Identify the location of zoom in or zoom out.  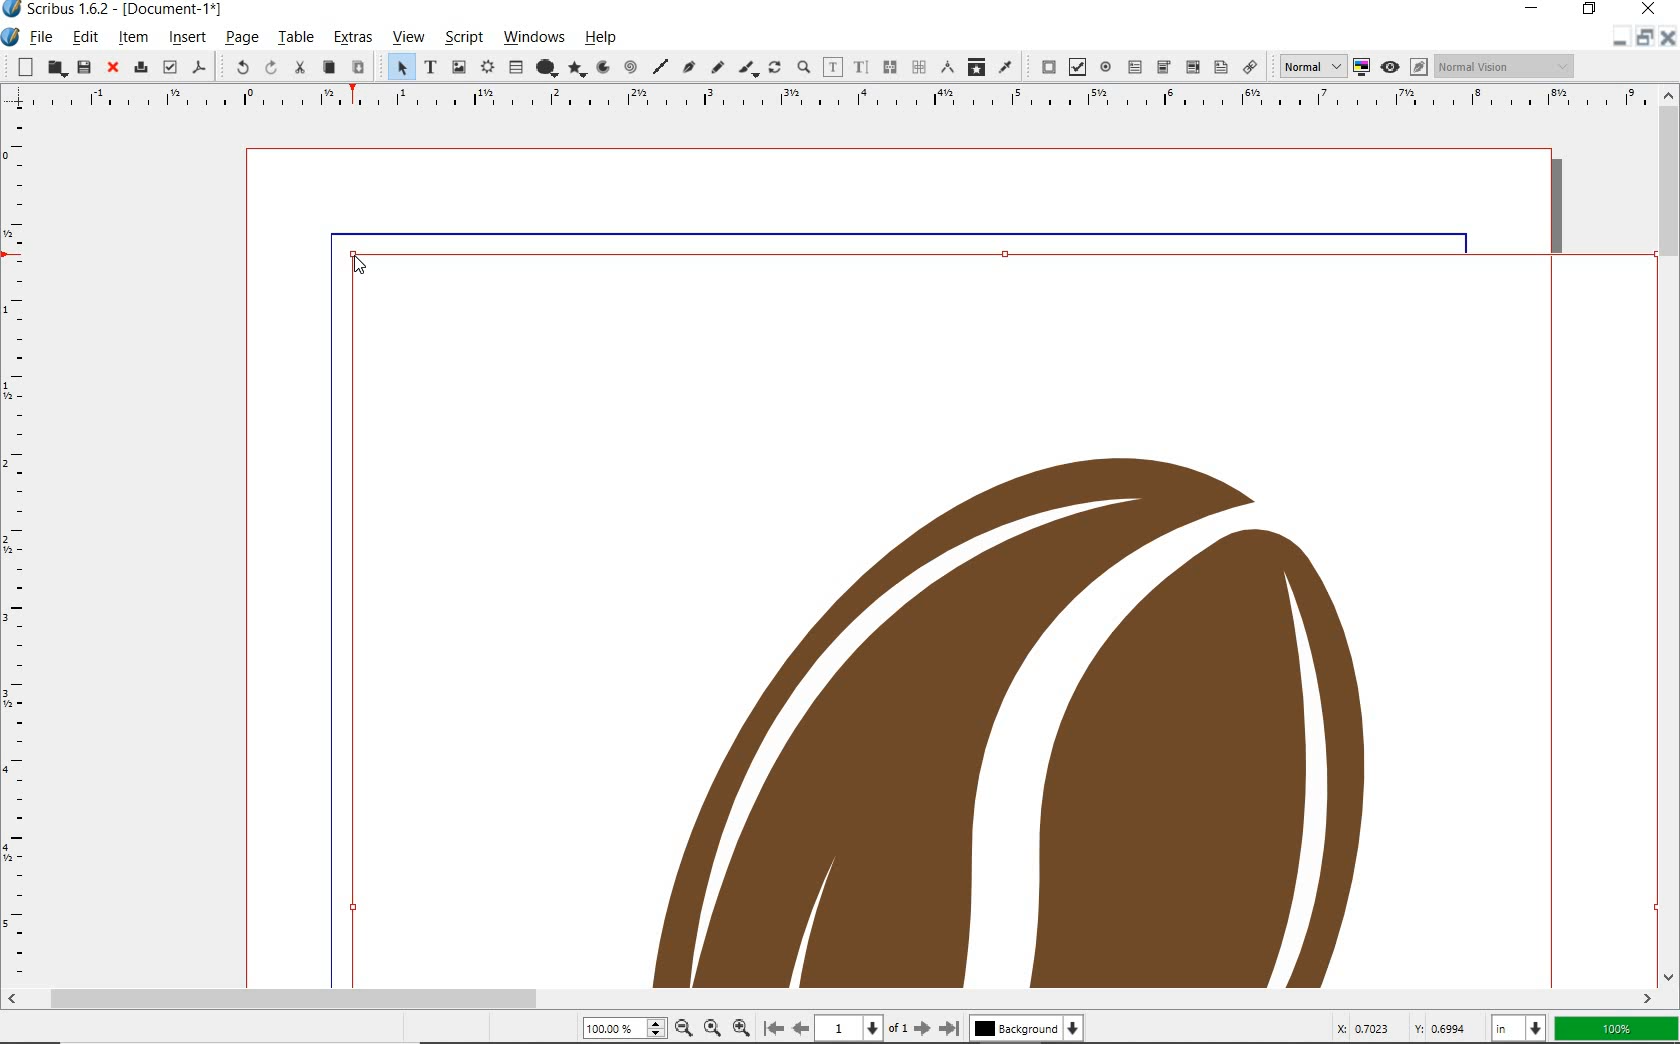
(805, 65).